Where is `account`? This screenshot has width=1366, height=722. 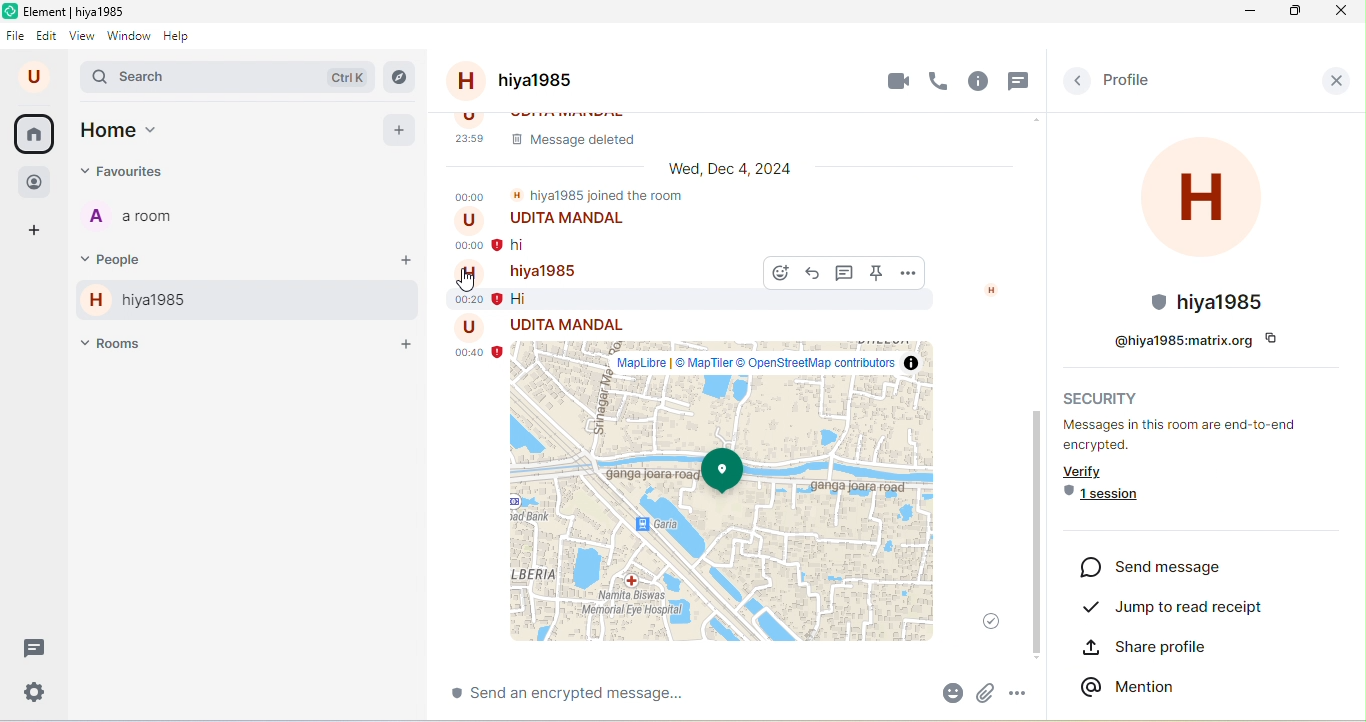
account is located at coordinates (34, 78).